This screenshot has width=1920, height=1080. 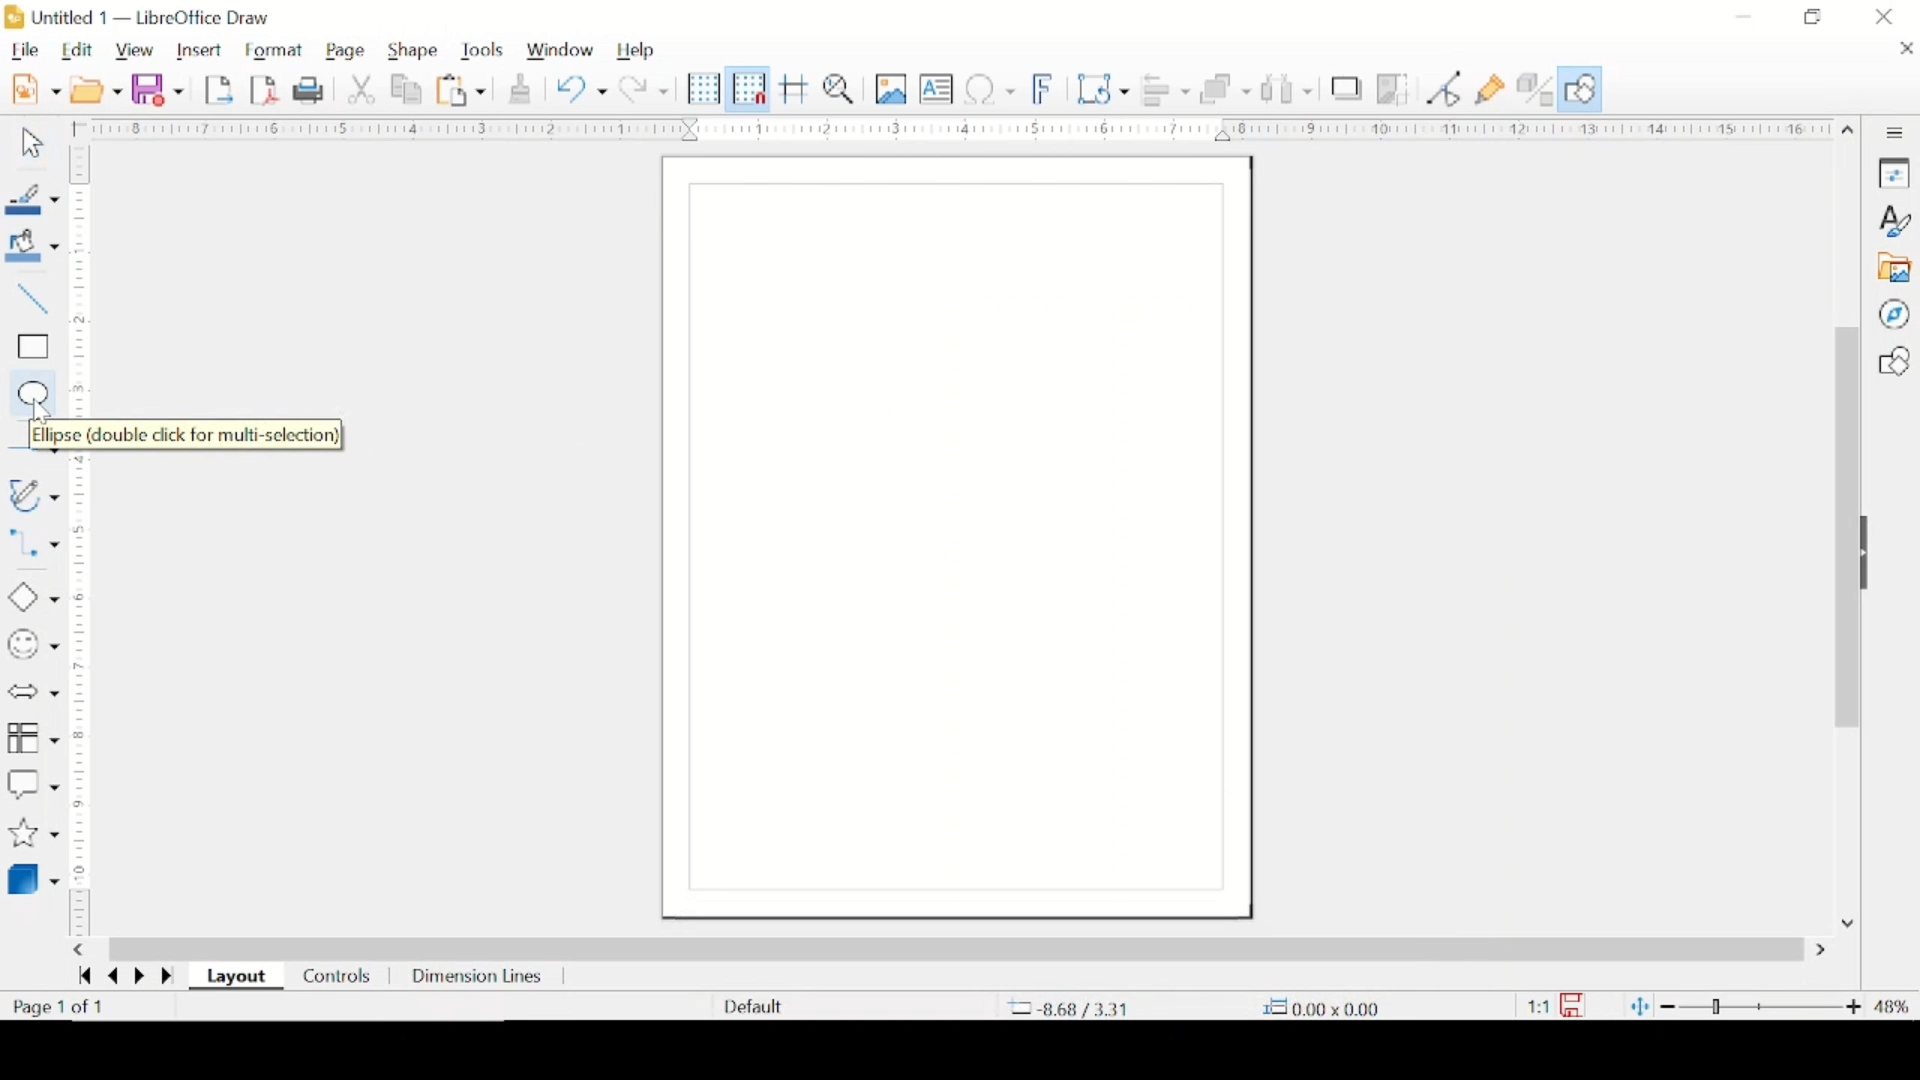 What do you see at coordinates (362, 89) in the screenshot?
I see `cut` at bounding box center [362, 89].